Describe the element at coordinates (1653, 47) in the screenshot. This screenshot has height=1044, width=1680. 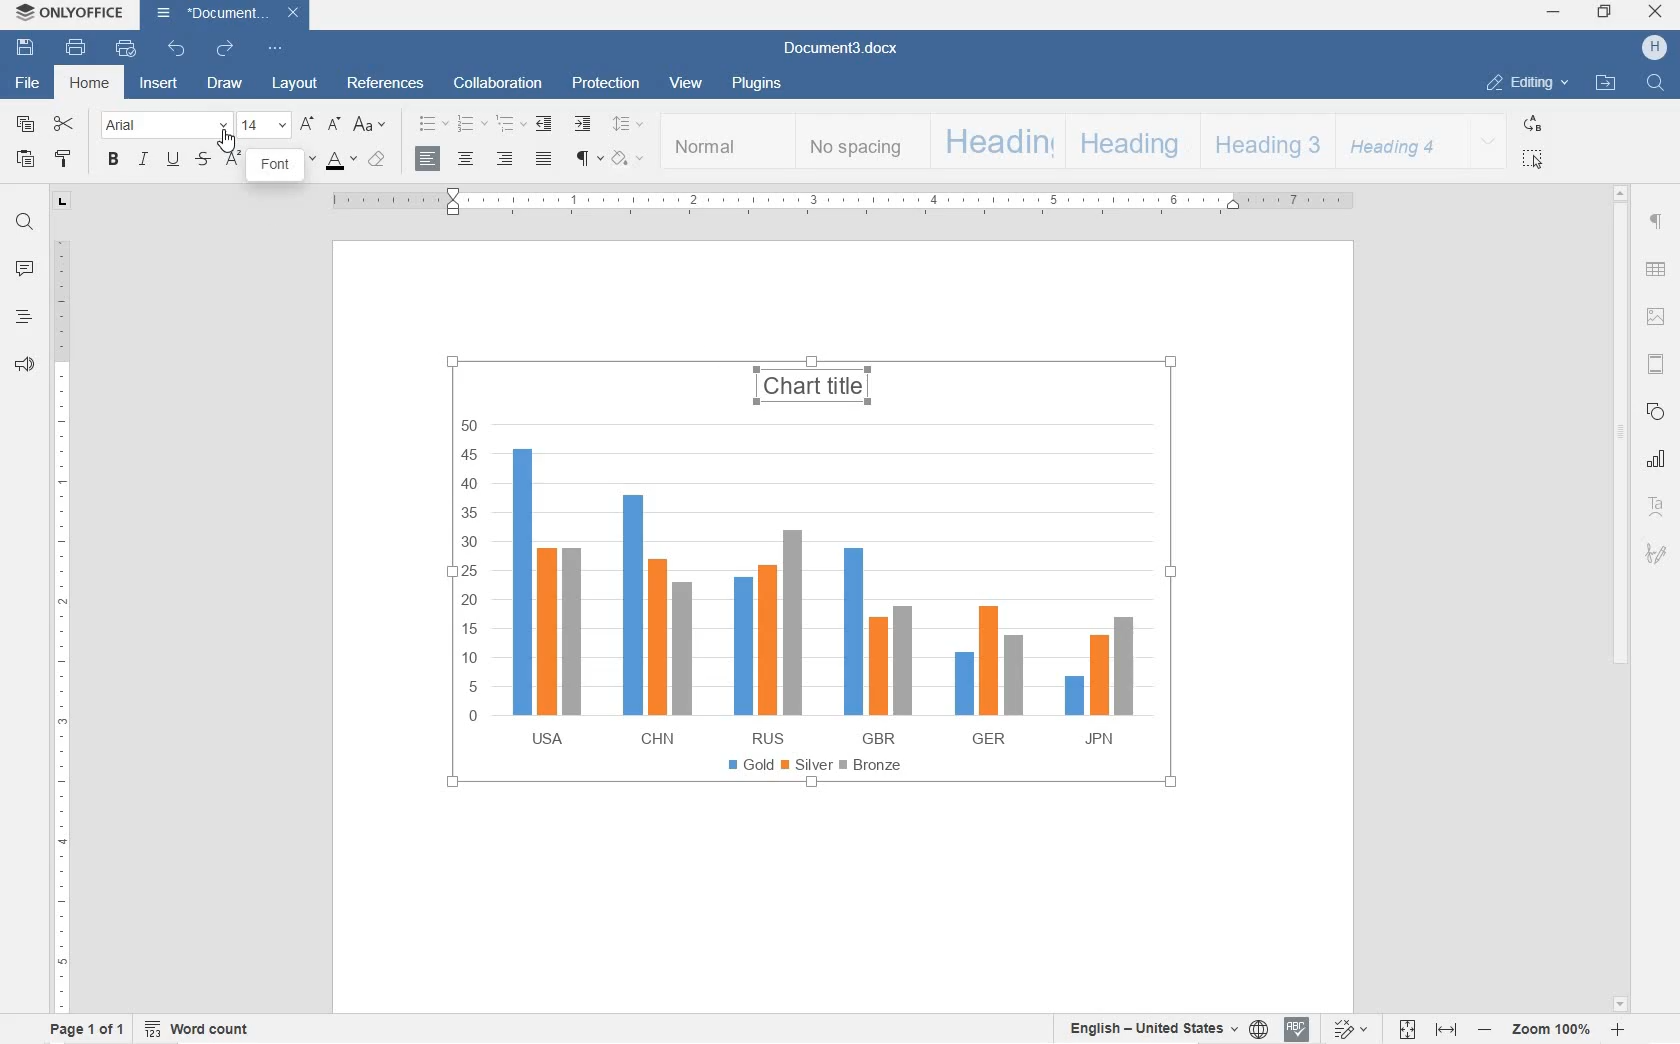
I see `HP` at that location.